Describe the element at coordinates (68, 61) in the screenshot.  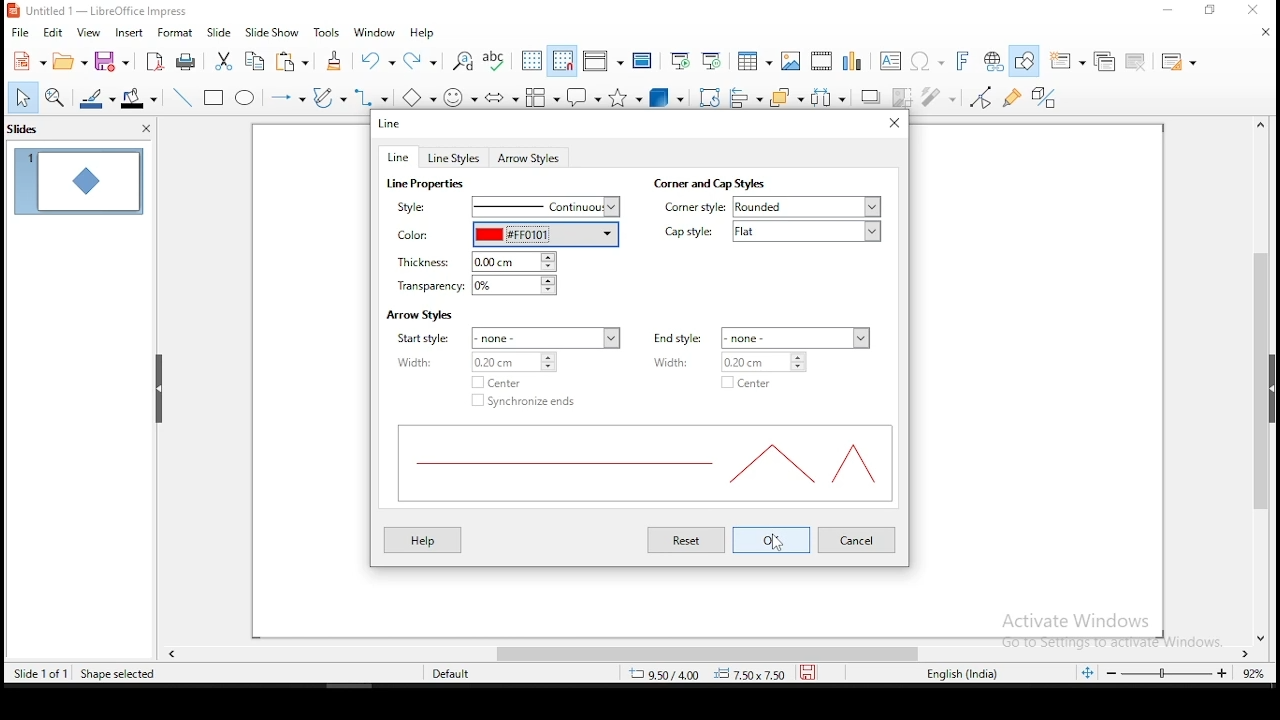
I see `open` at that location.